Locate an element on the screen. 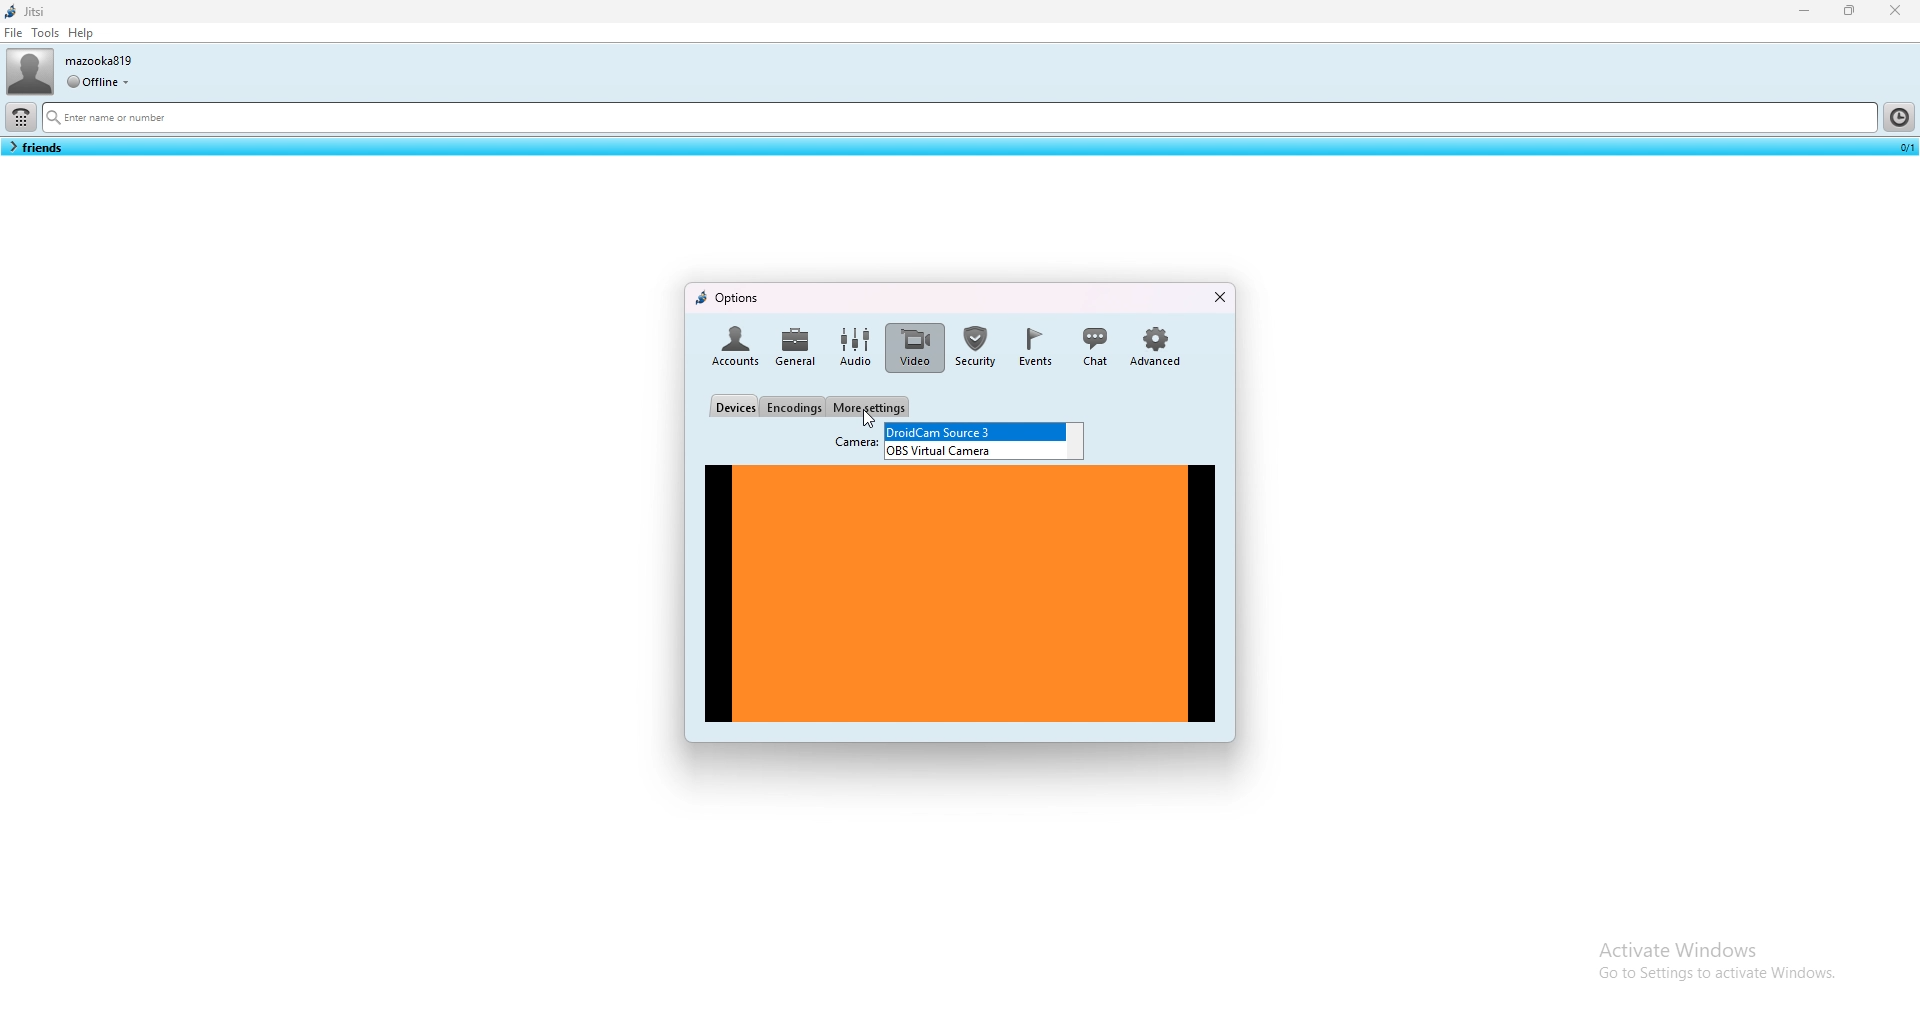 Image resolution: width=1920 pixels, height=1030 pixels. help is located at coordinates (82, 33).